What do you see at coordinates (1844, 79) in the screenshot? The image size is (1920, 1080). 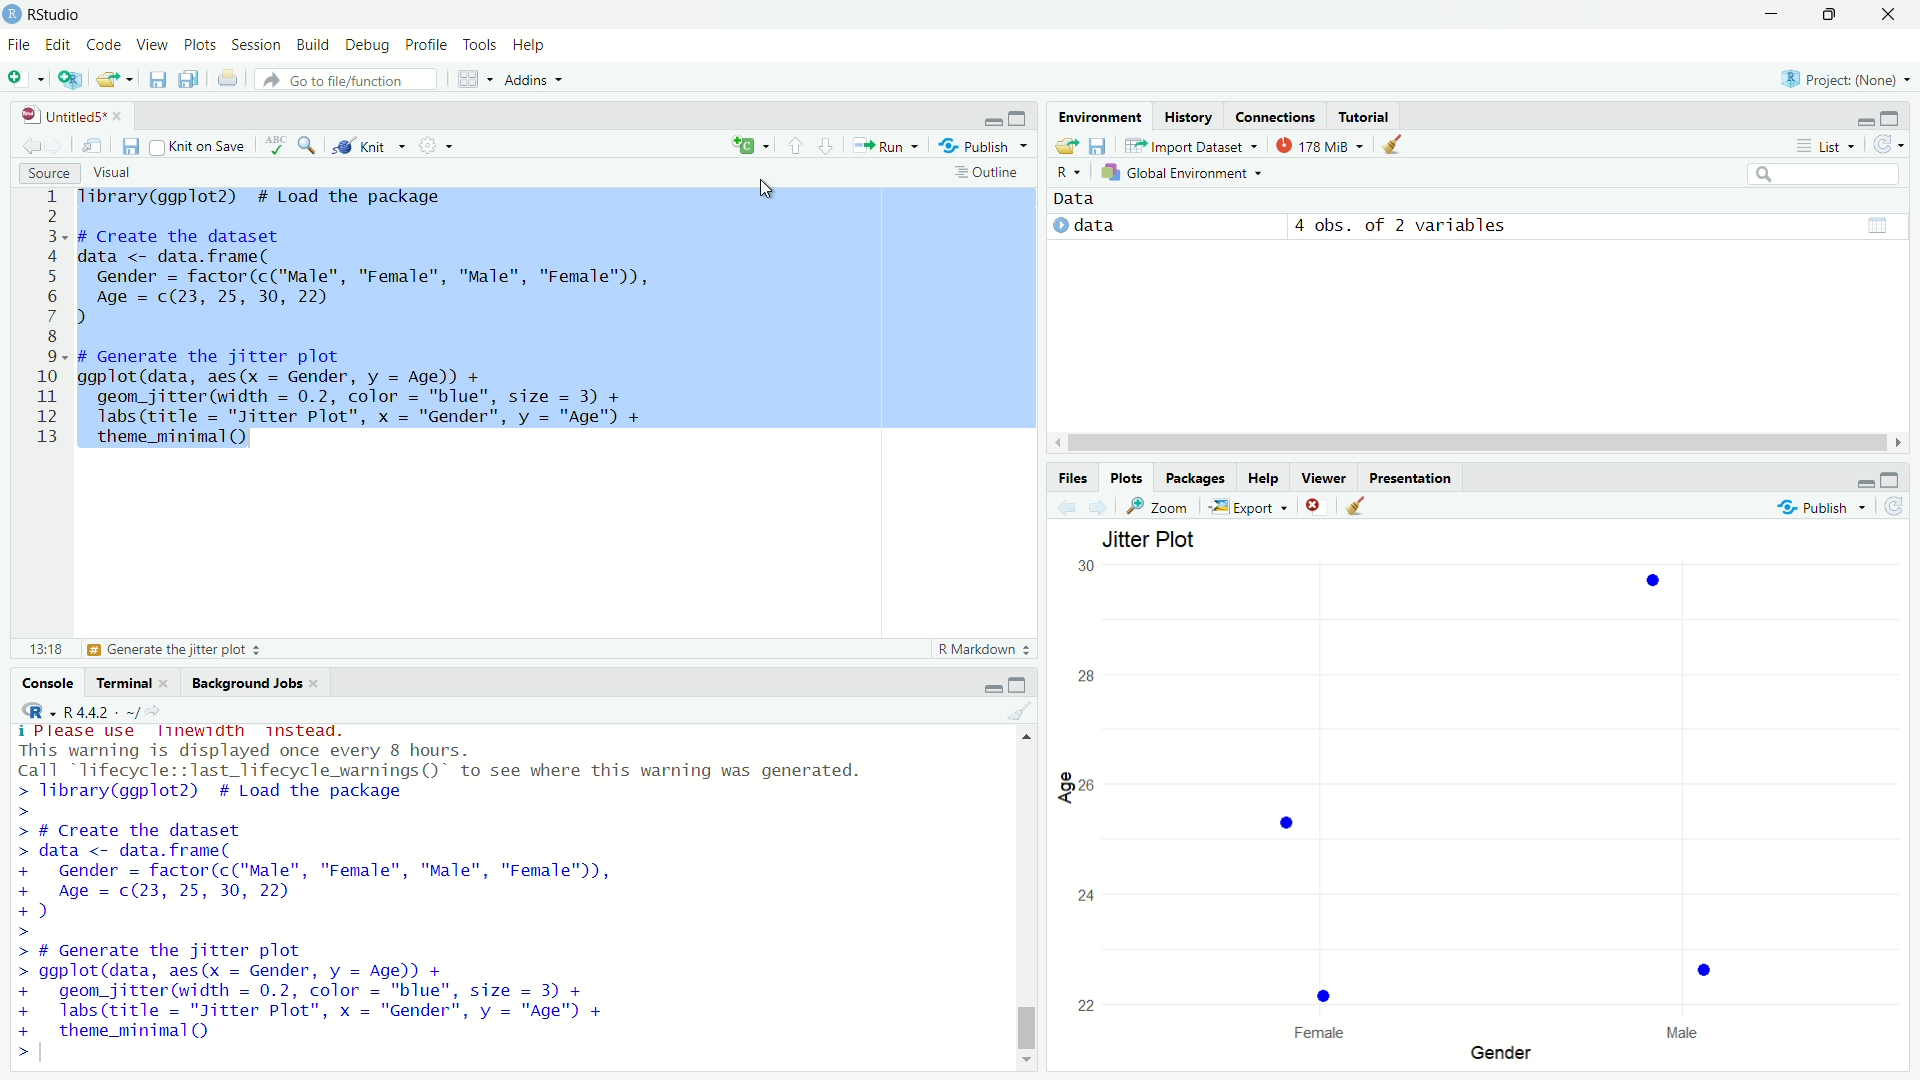 I see `project: (None)` at bounding box center [1844, 79].